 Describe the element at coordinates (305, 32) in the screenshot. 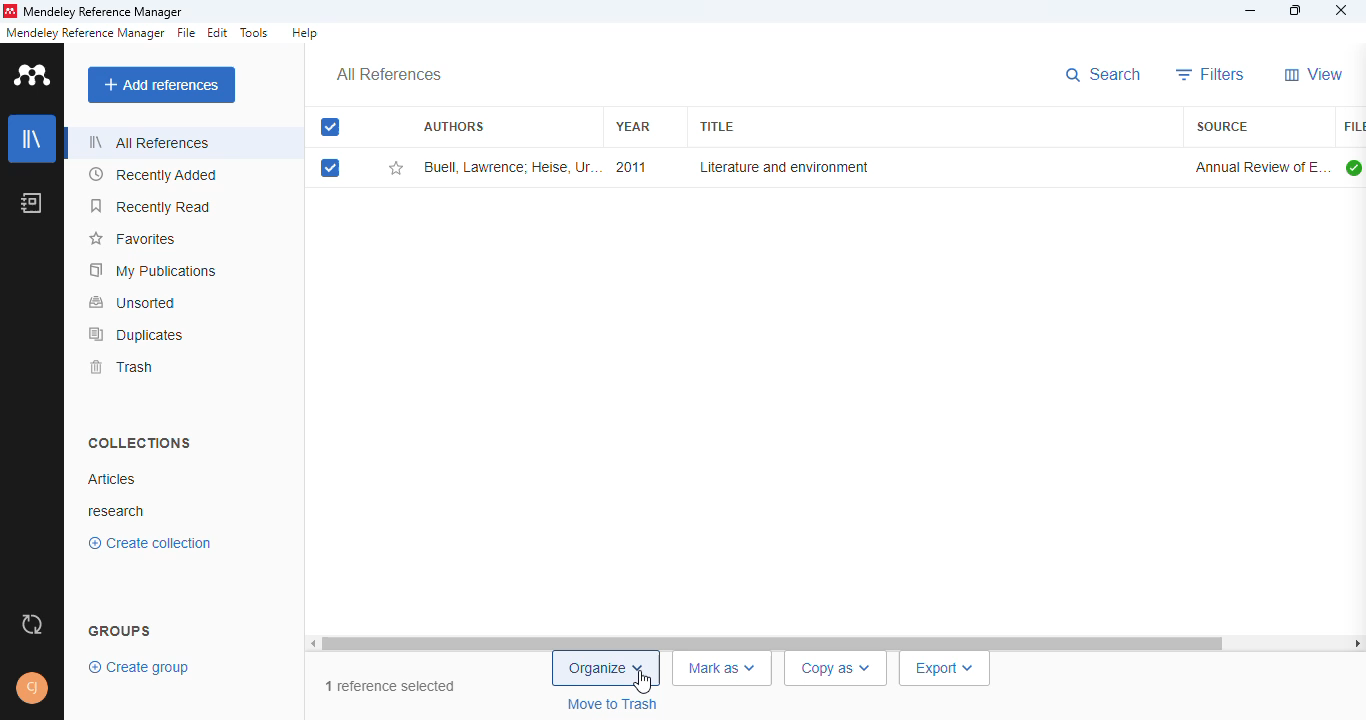

I see `help` at that location.